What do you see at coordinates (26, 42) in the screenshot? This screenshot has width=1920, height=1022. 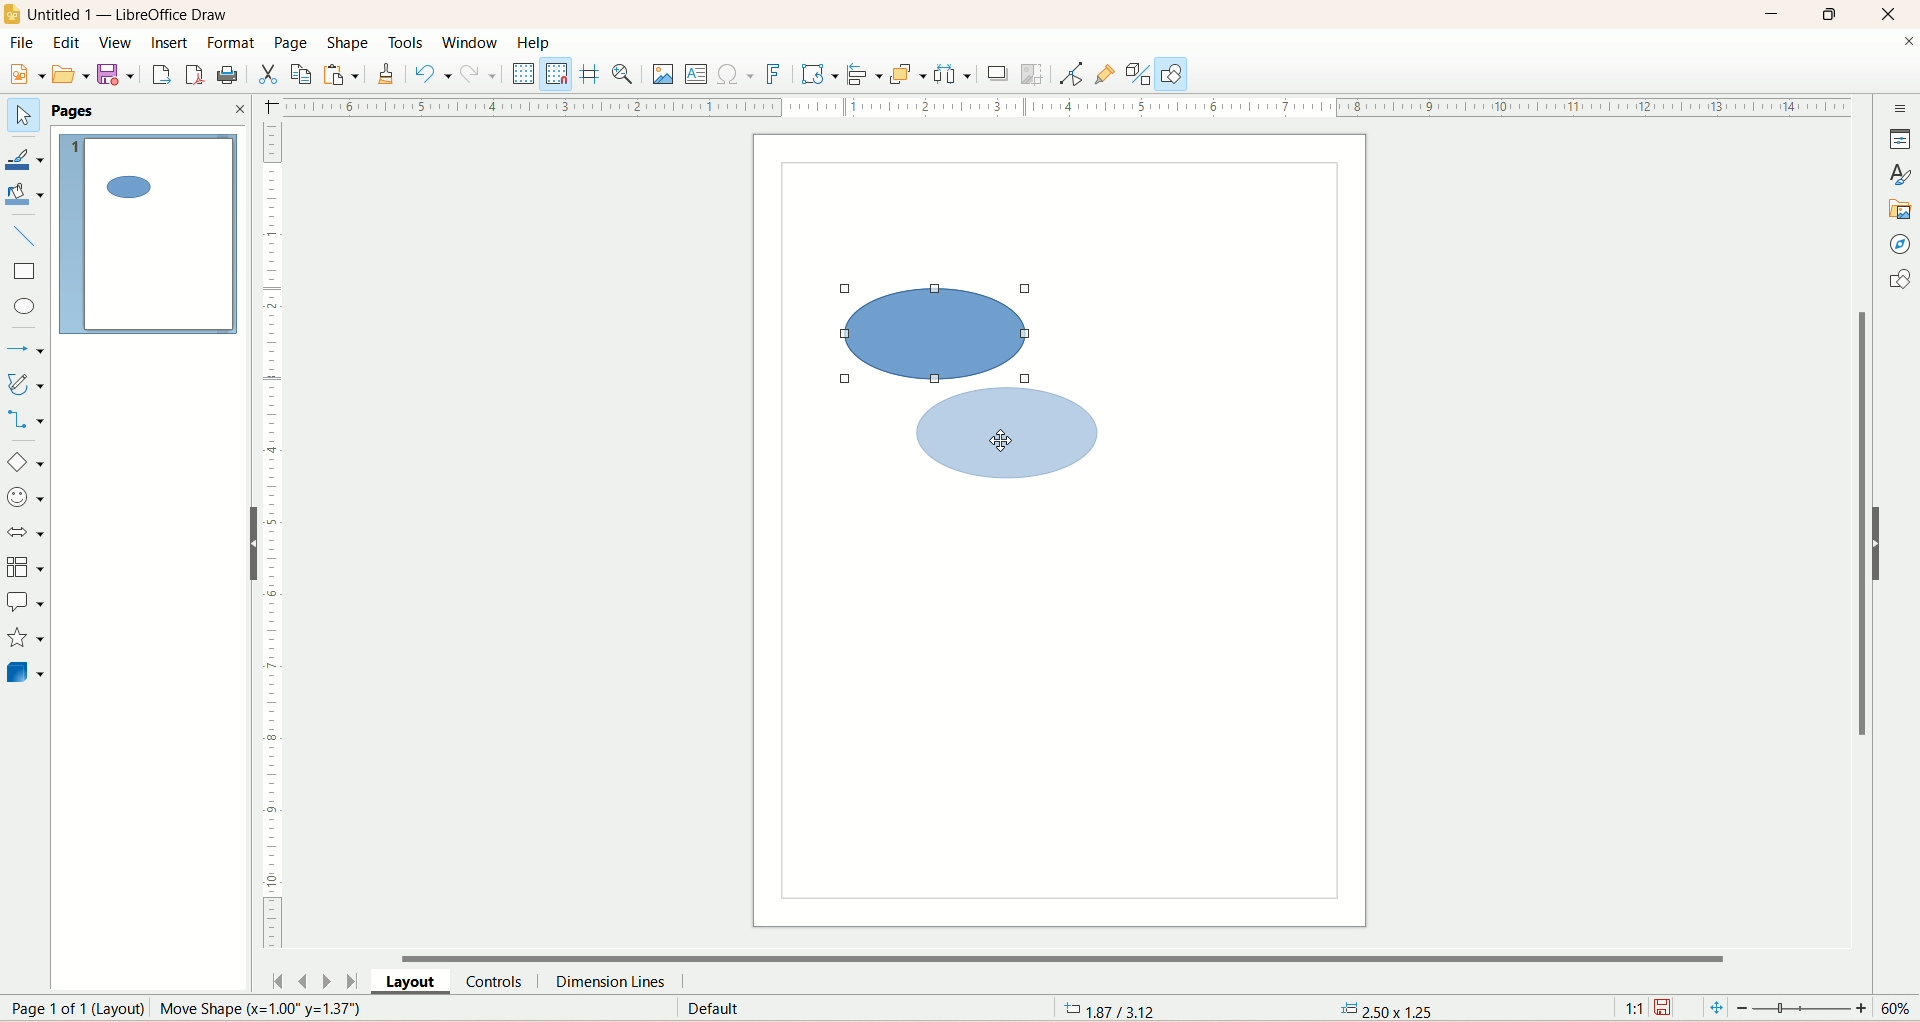 I see `file` at bounding box center [26, 42].